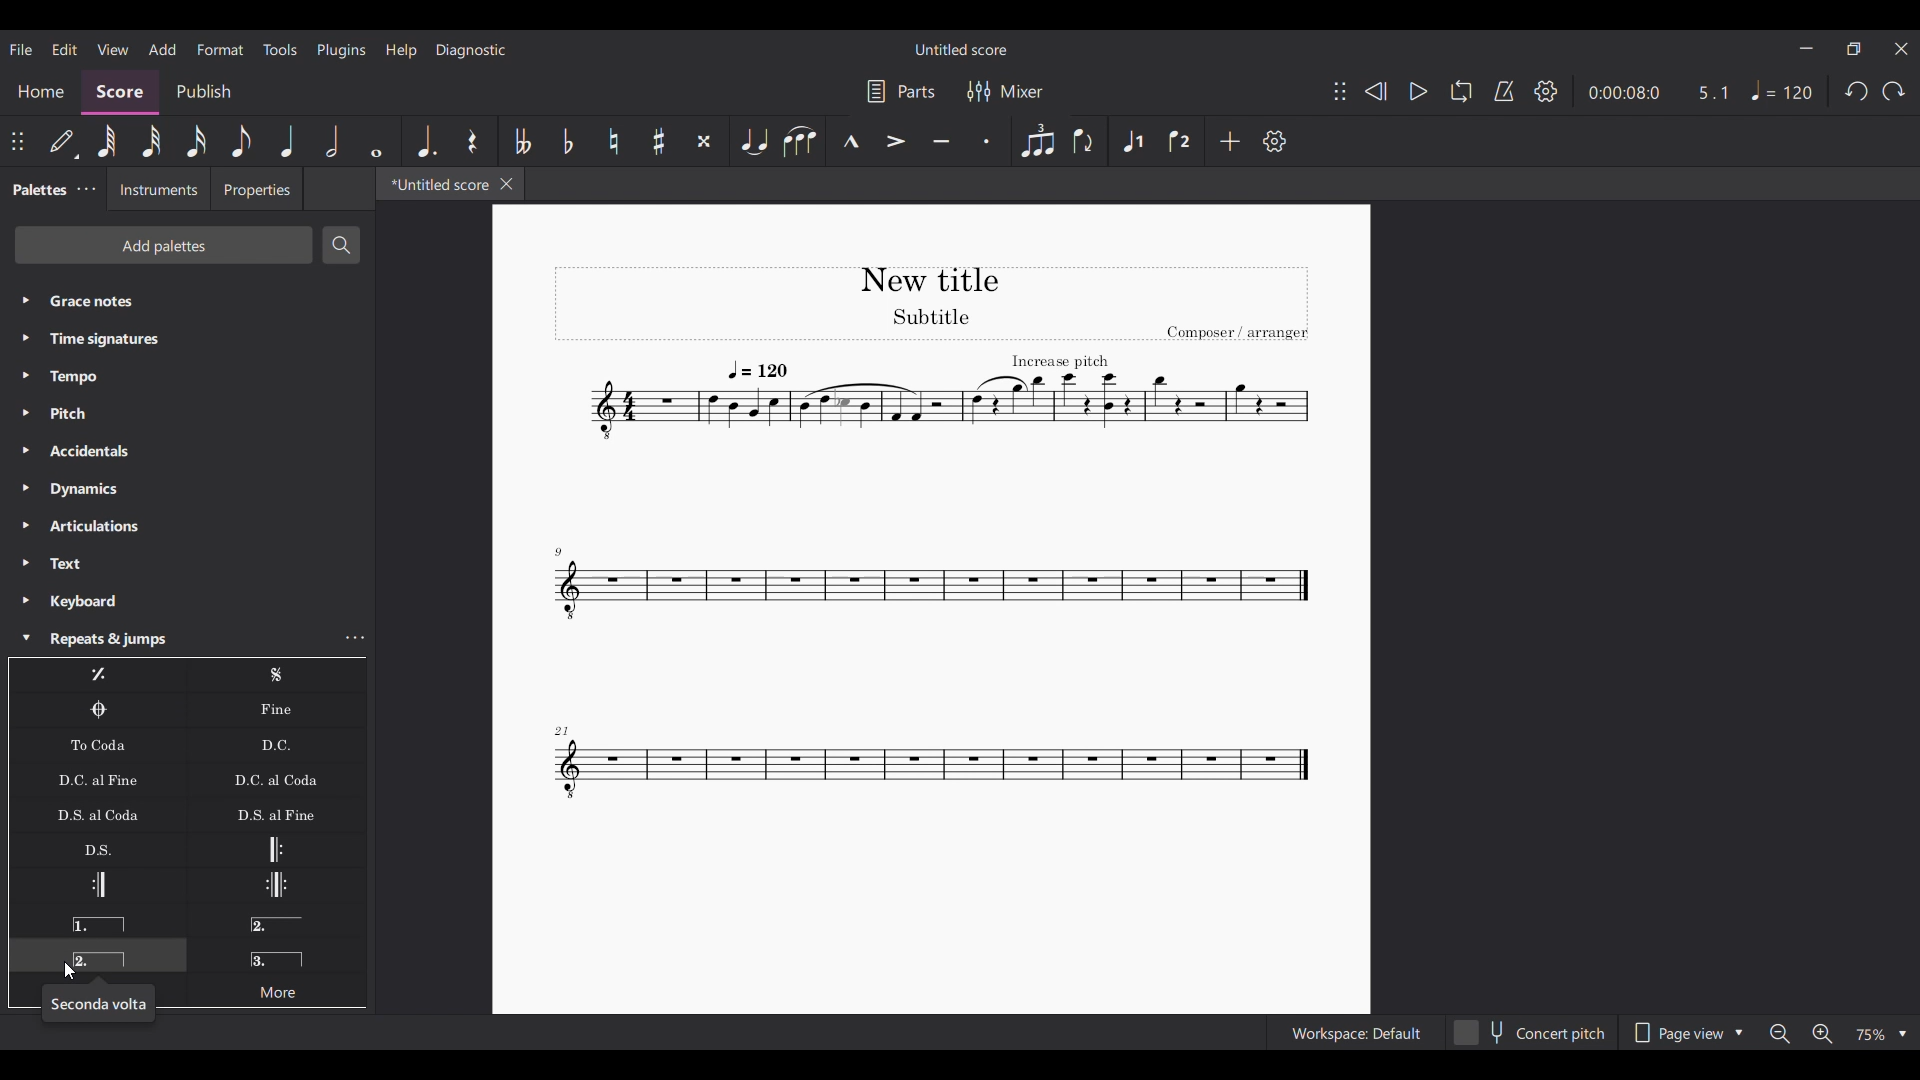 The height and width of the screenshot is (1080, 1920). I want to click on Rewind, so click(1376, 92).